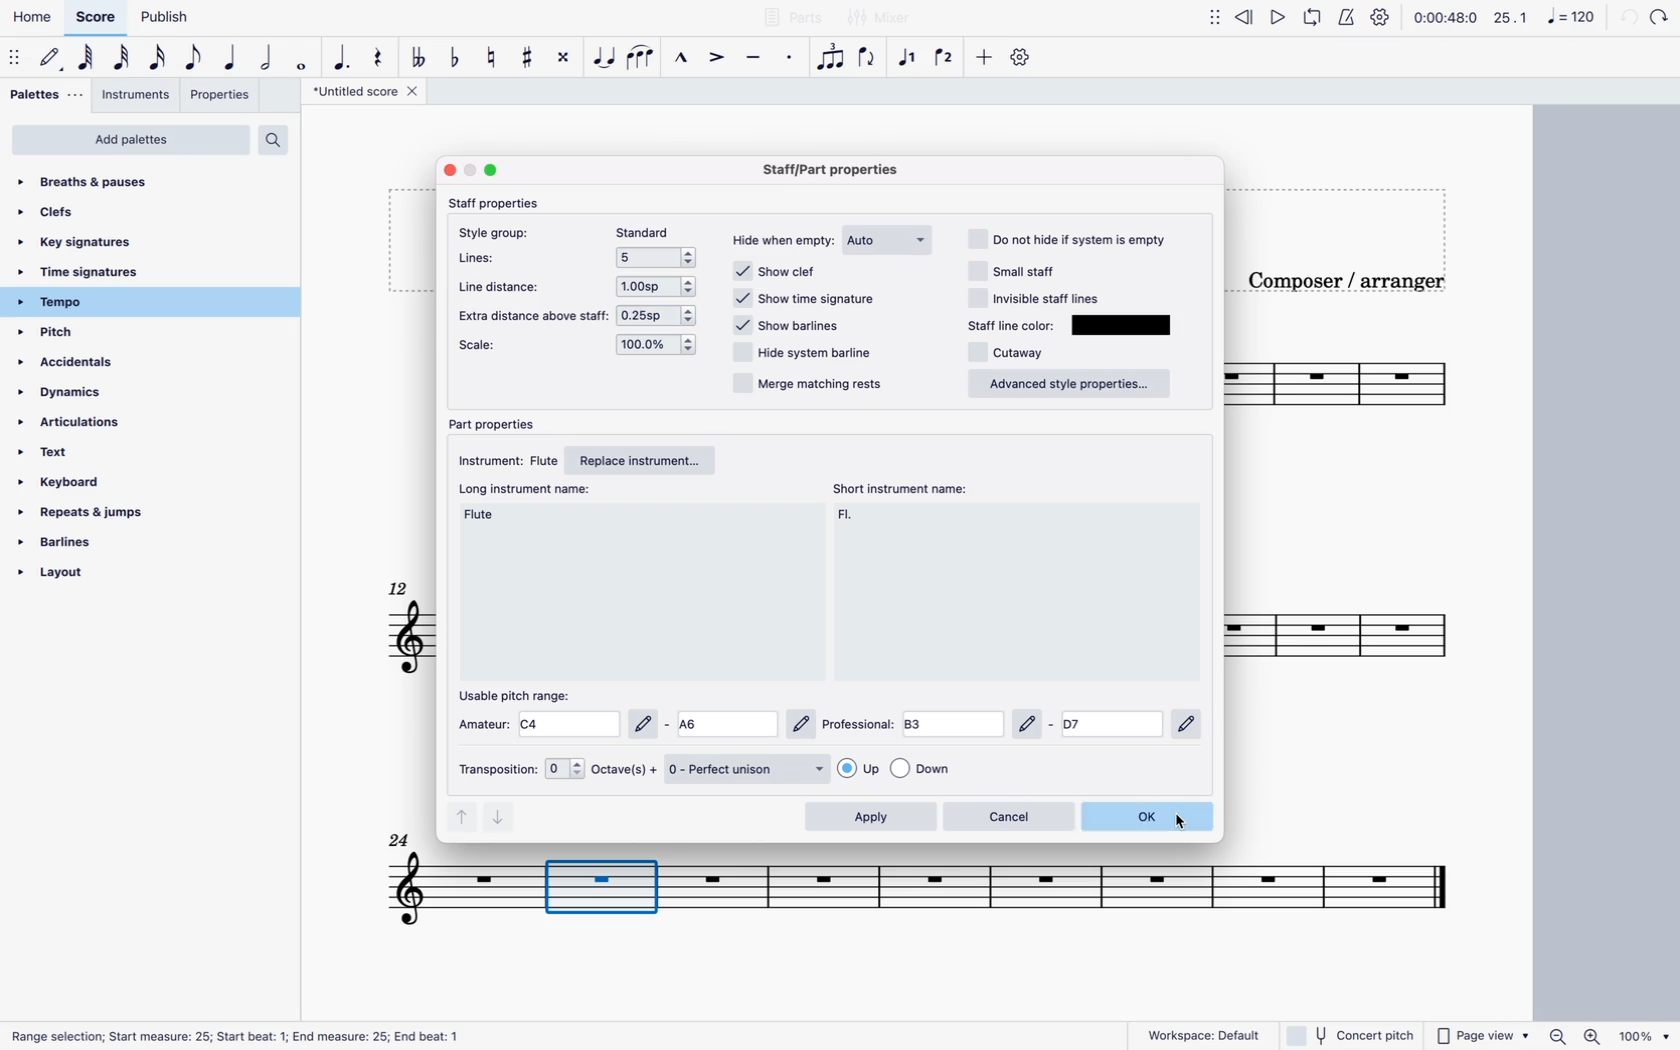 The height and width of the screenshot is (1050, 1680). What do you see at coordinates (683, 58) in the screenshot?
I see `marcato` at bounding box center [683, 58].